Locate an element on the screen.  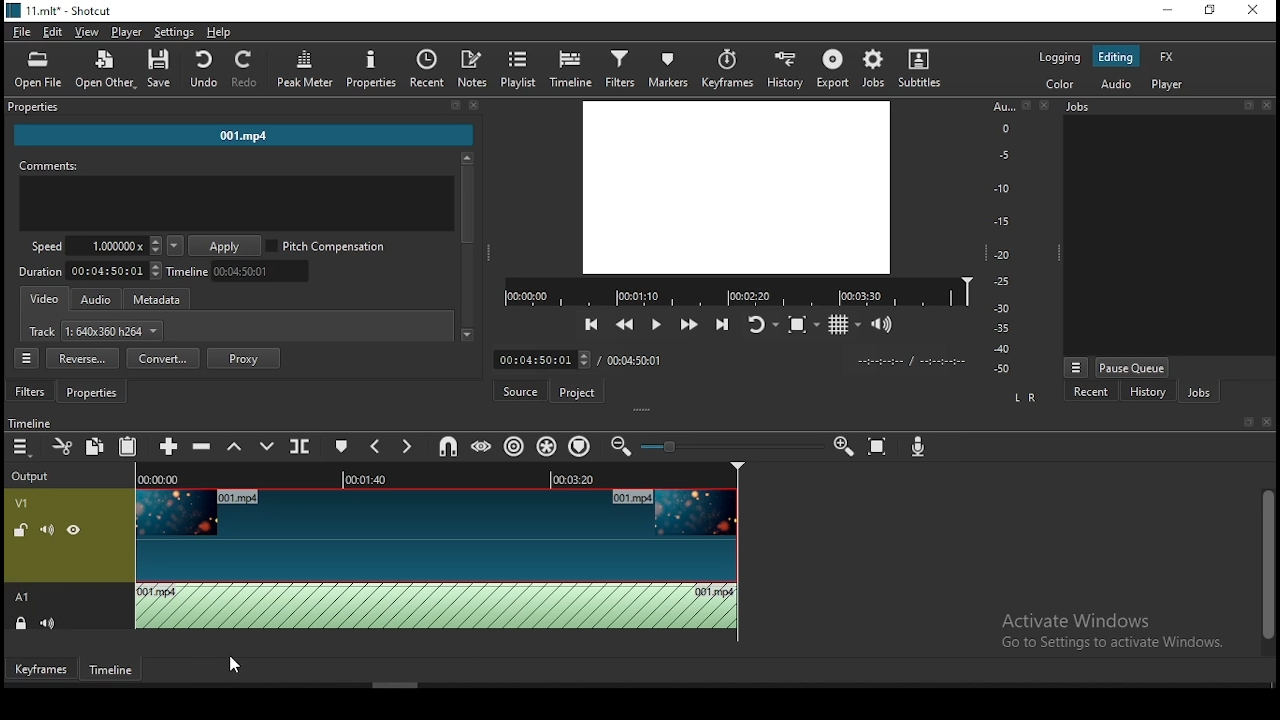
playlist is located at coordinates (519, 69).